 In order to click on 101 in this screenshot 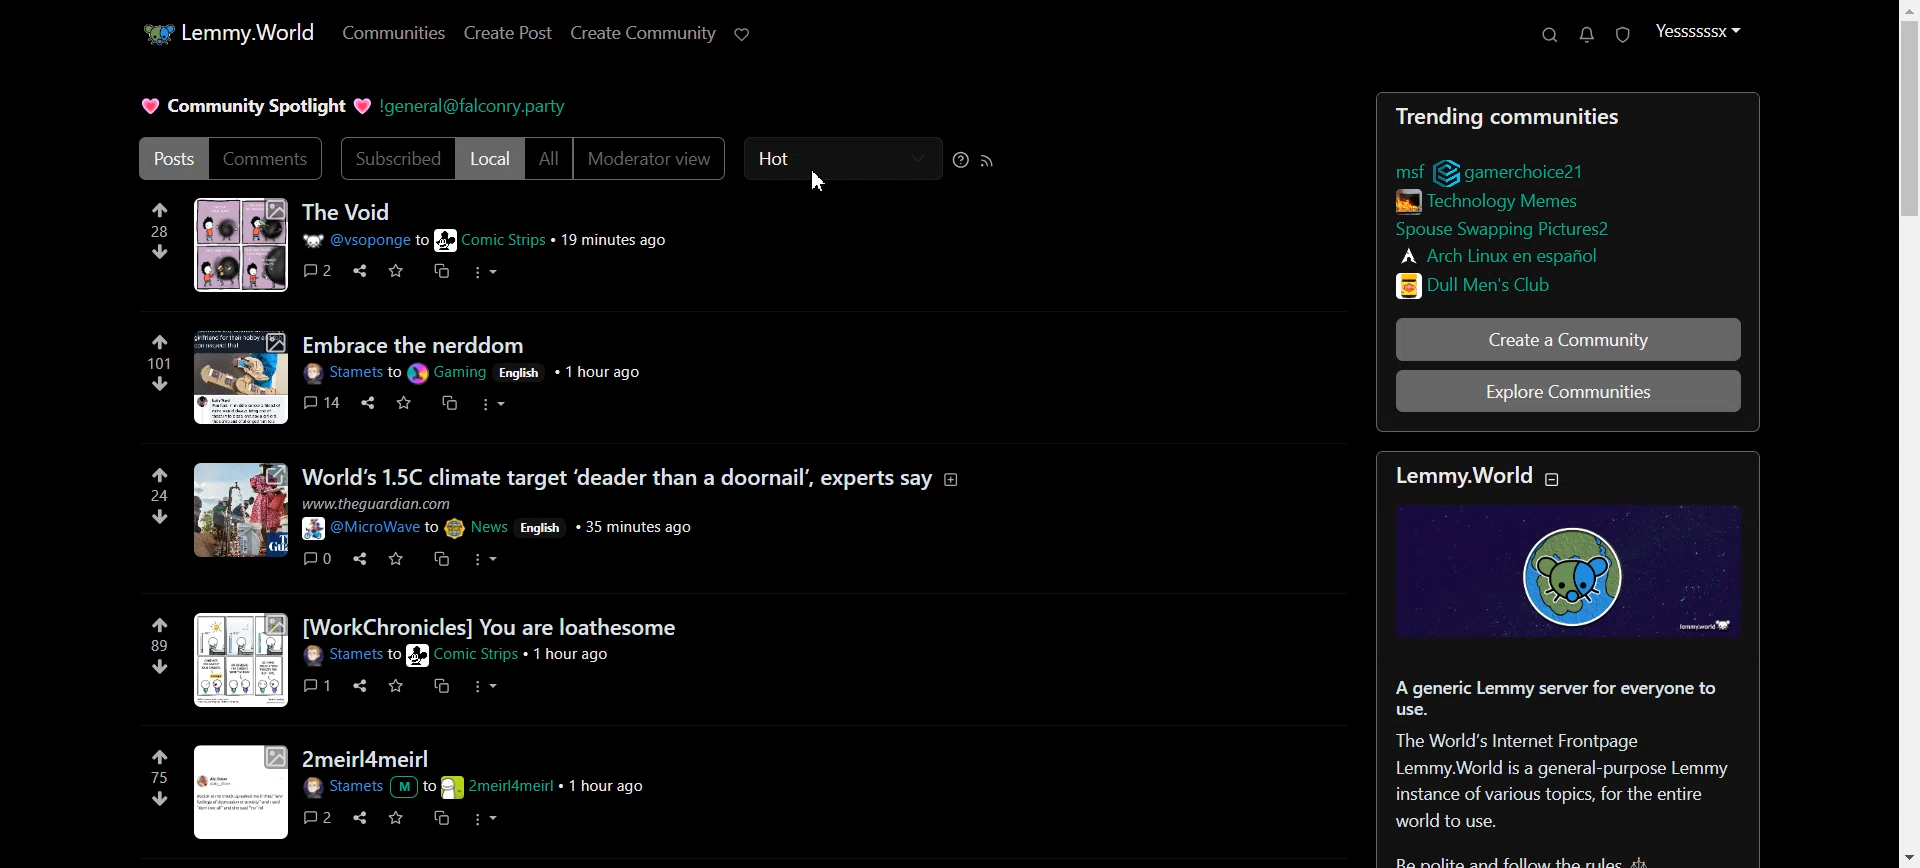, I will do `click(158, 362)`.